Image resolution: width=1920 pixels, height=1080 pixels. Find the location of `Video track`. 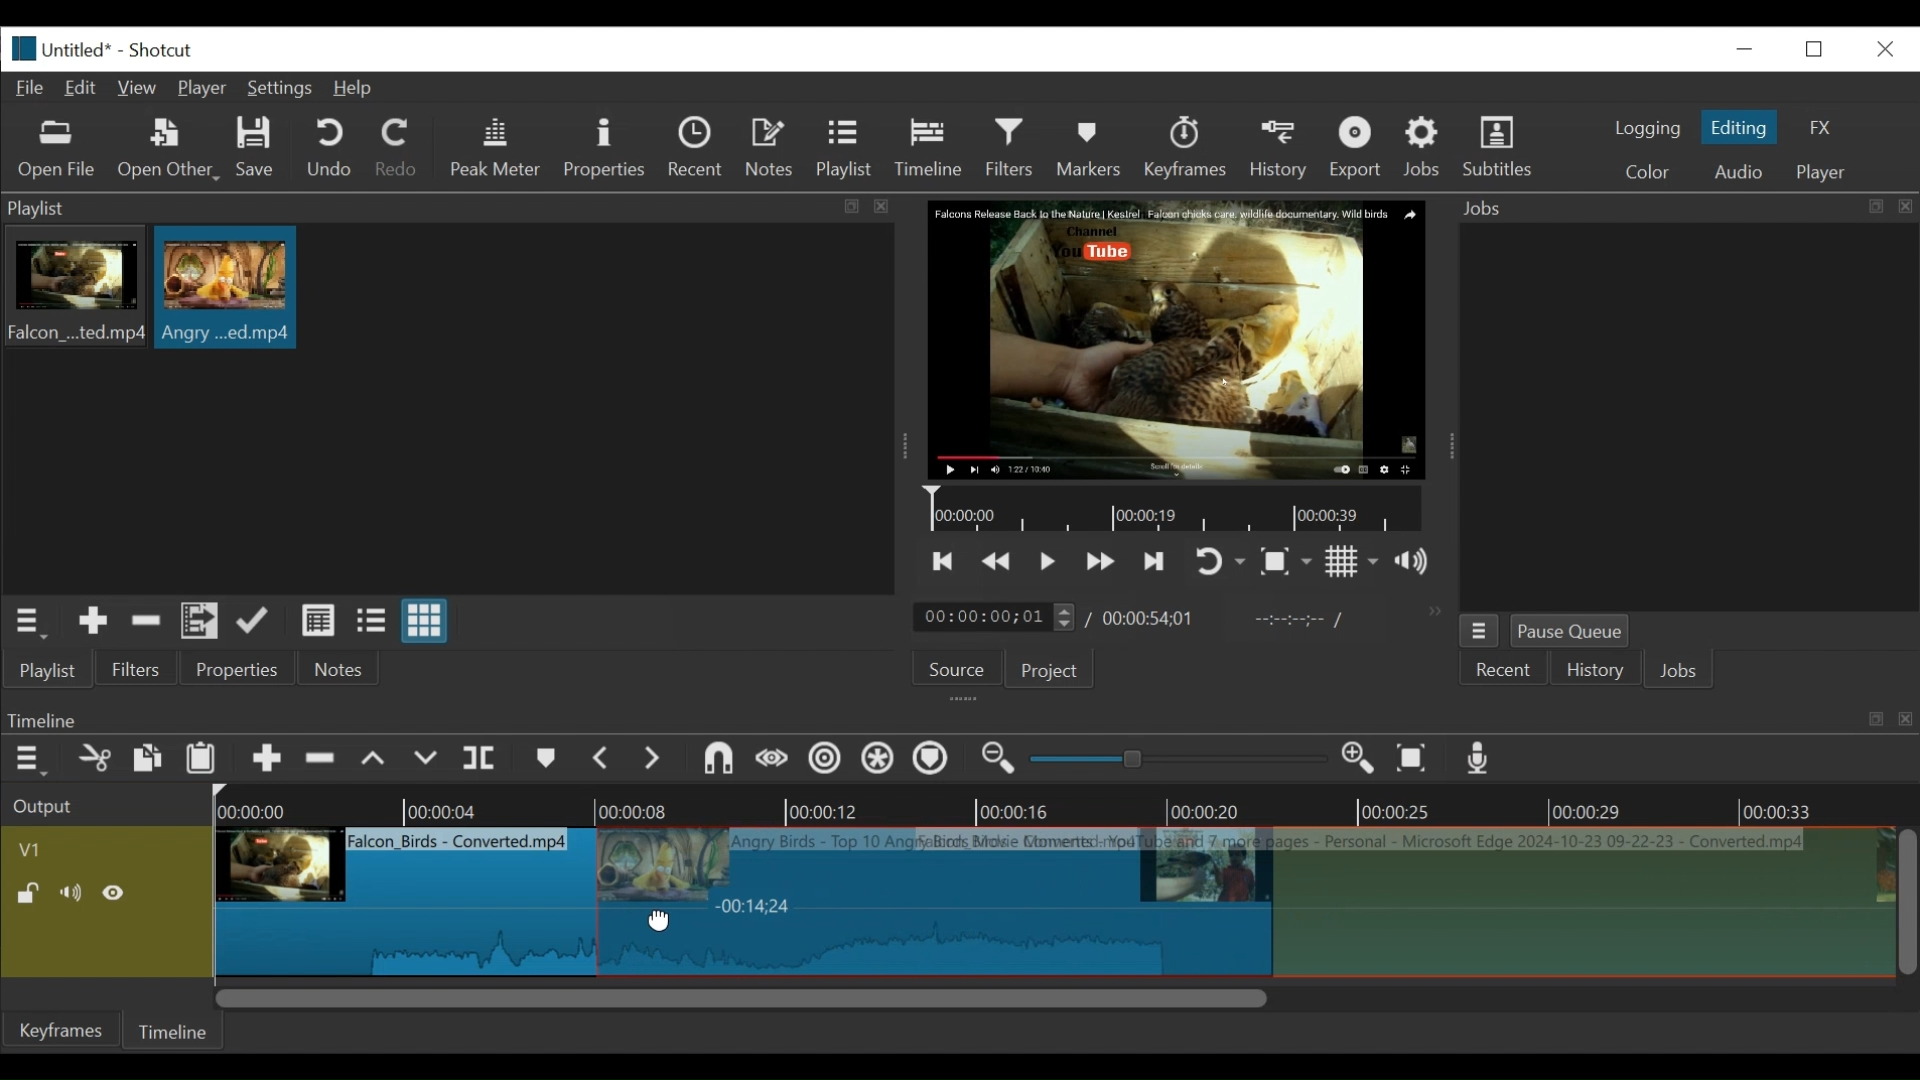

Video track is located at coordinates (107, 849).